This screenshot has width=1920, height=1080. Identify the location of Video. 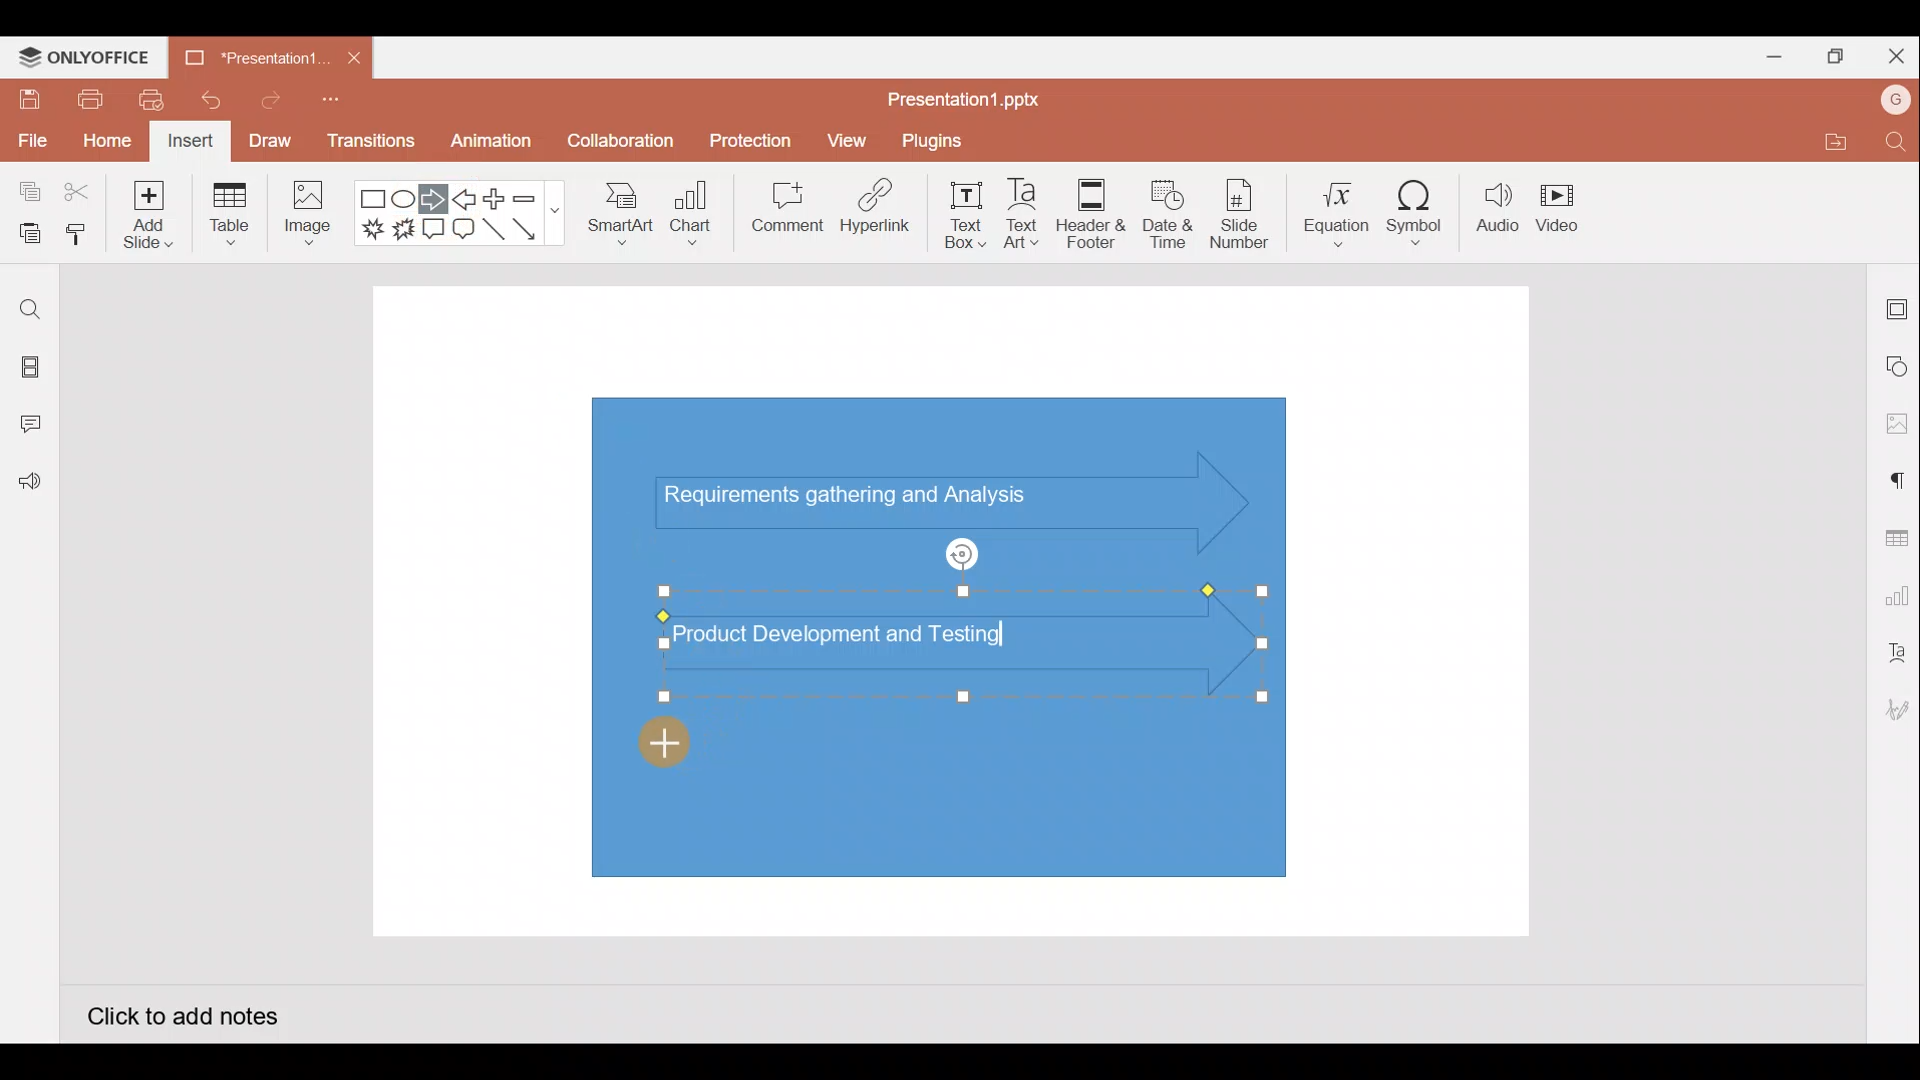
(1560, 204).